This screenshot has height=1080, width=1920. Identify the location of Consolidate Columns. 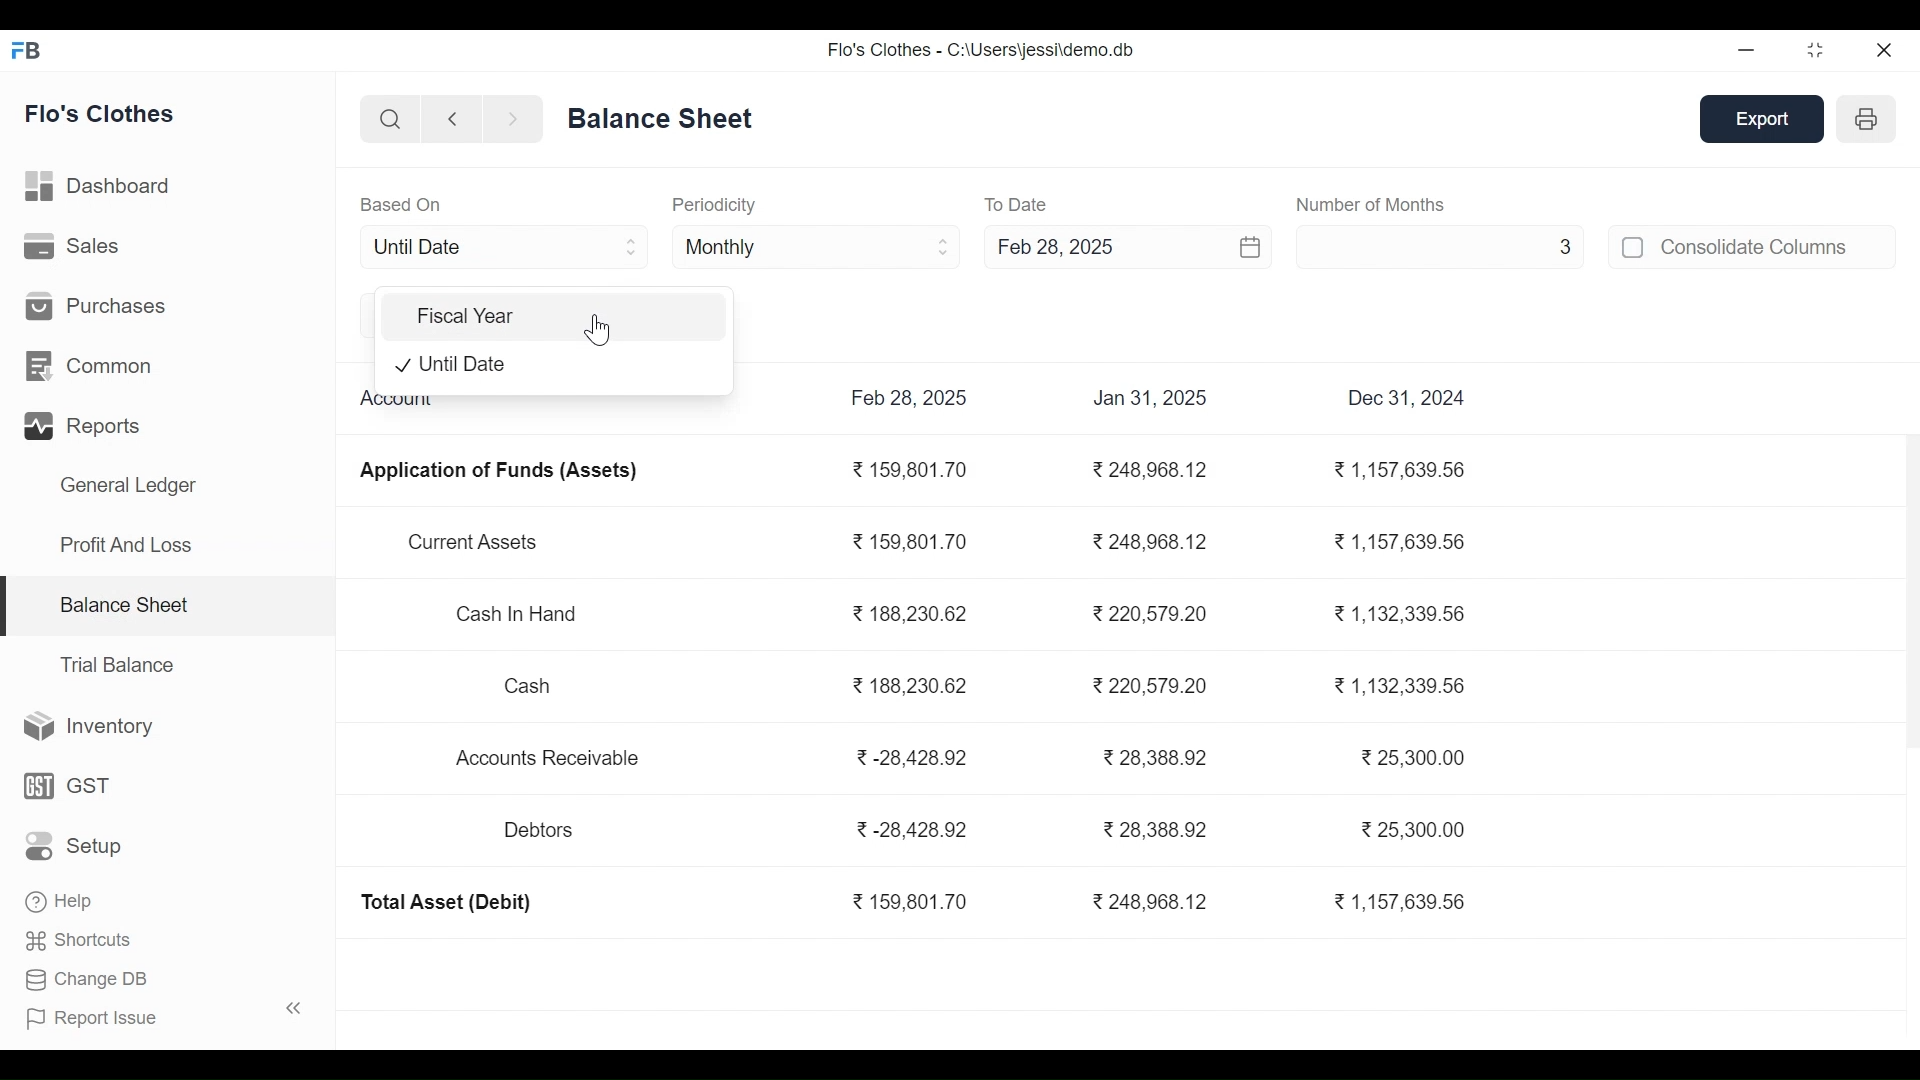
(1778, 246).